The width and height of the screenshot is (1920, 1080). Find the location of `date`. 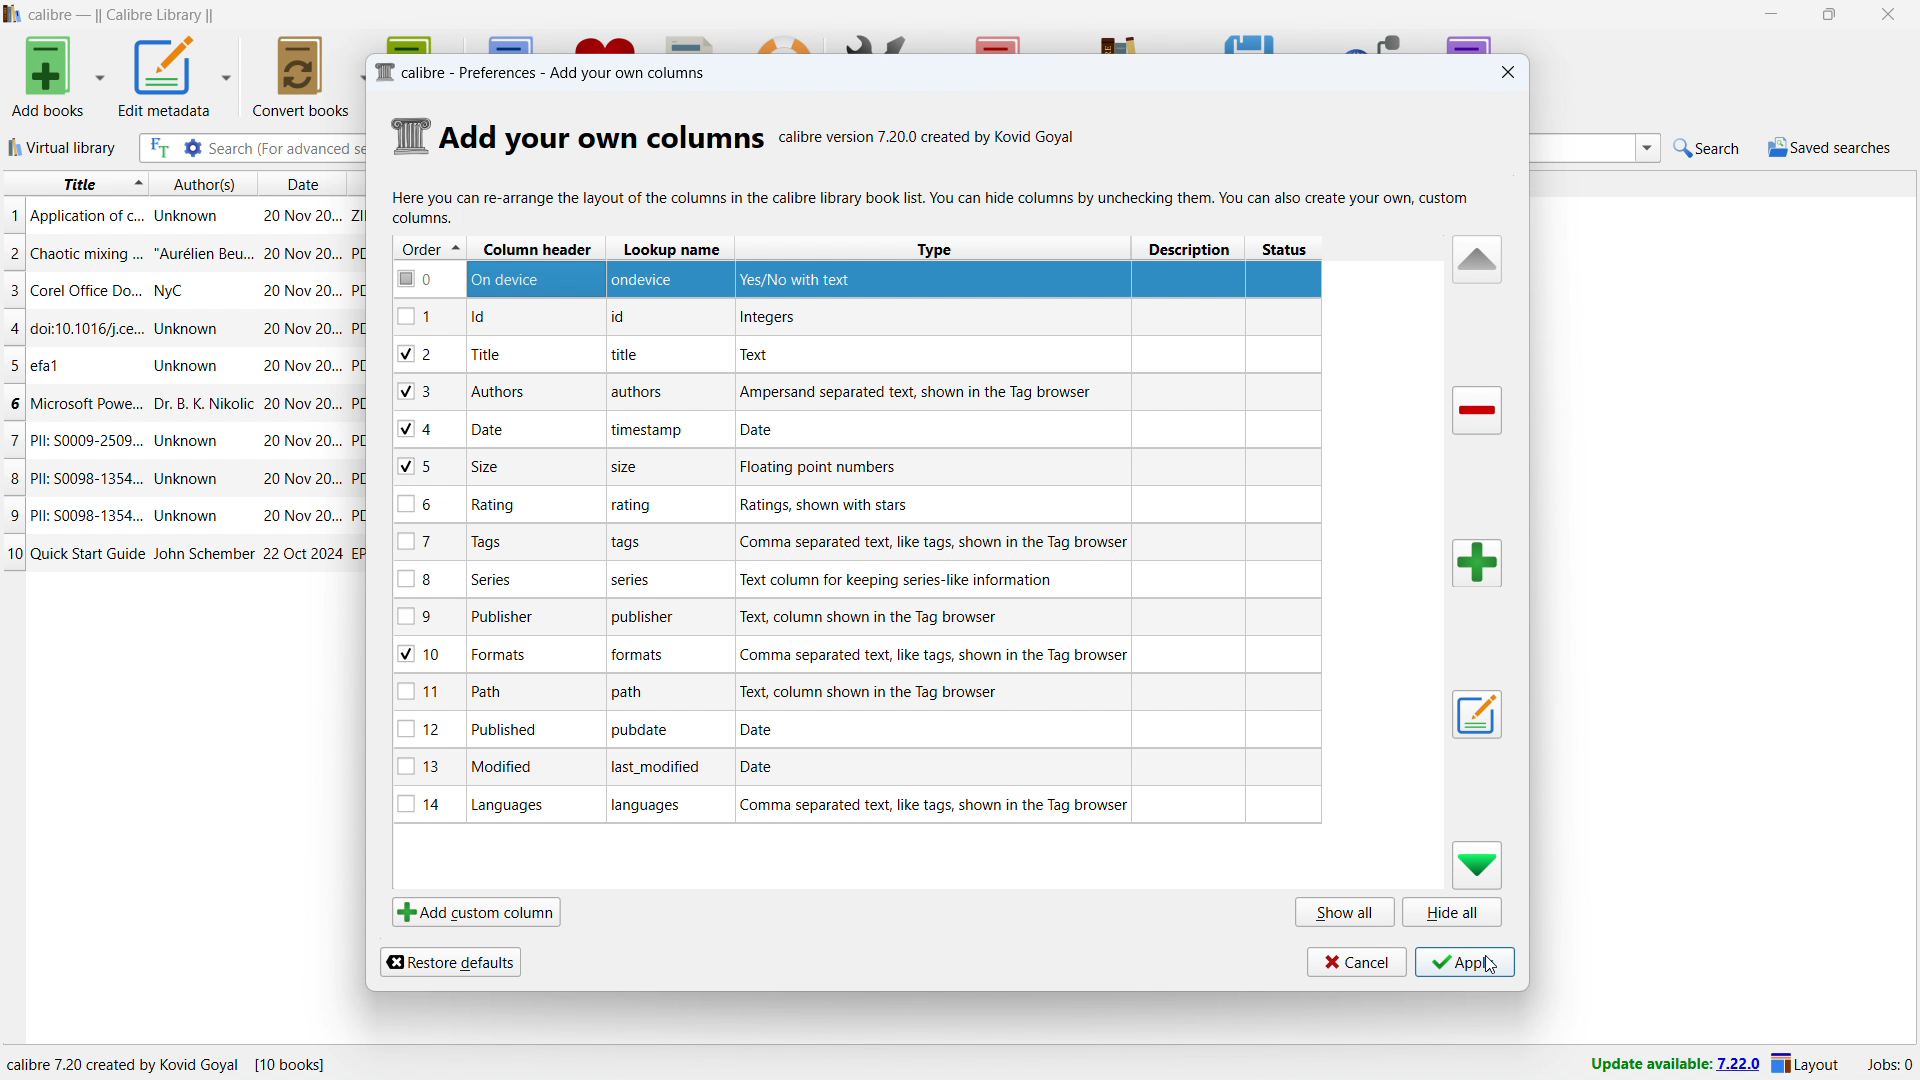

date is located at coordinates (302, 292).